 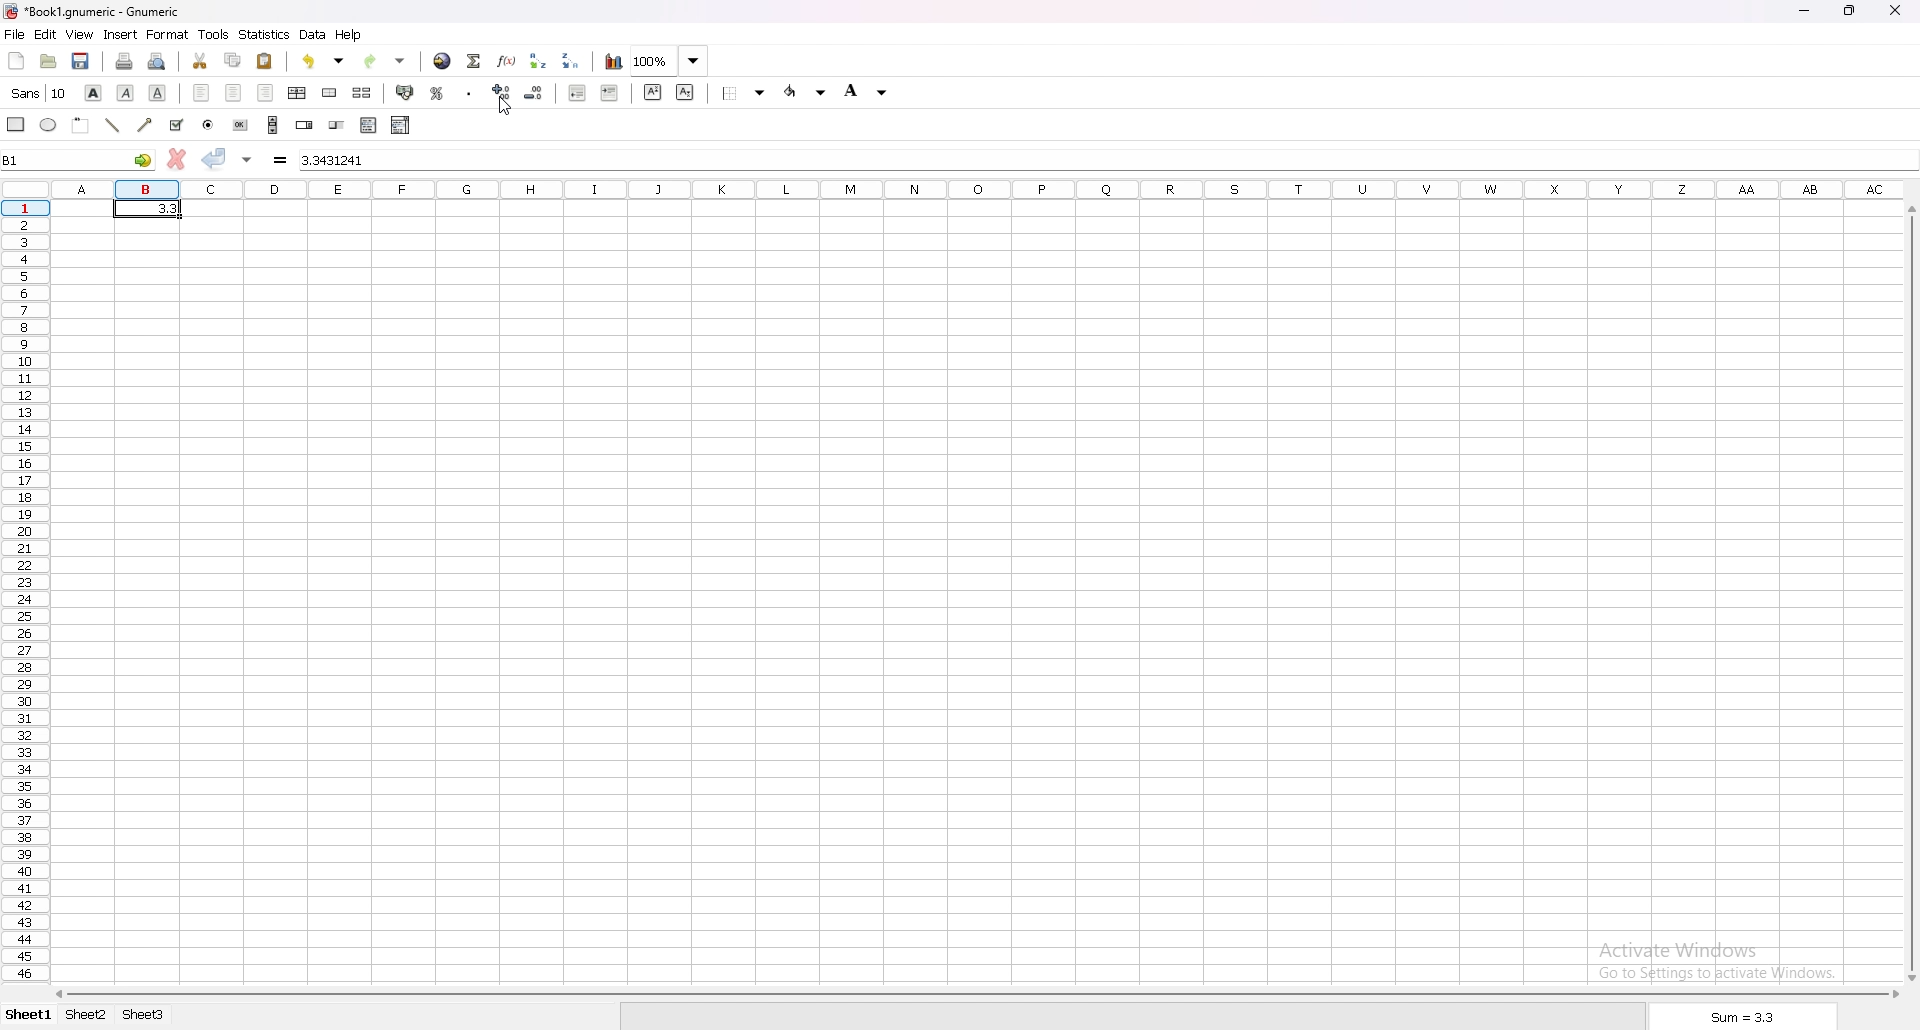 What do you see at coordinates (609, 94) in the screenshot?
I see `increase indent` at bounding box center [609, 94].